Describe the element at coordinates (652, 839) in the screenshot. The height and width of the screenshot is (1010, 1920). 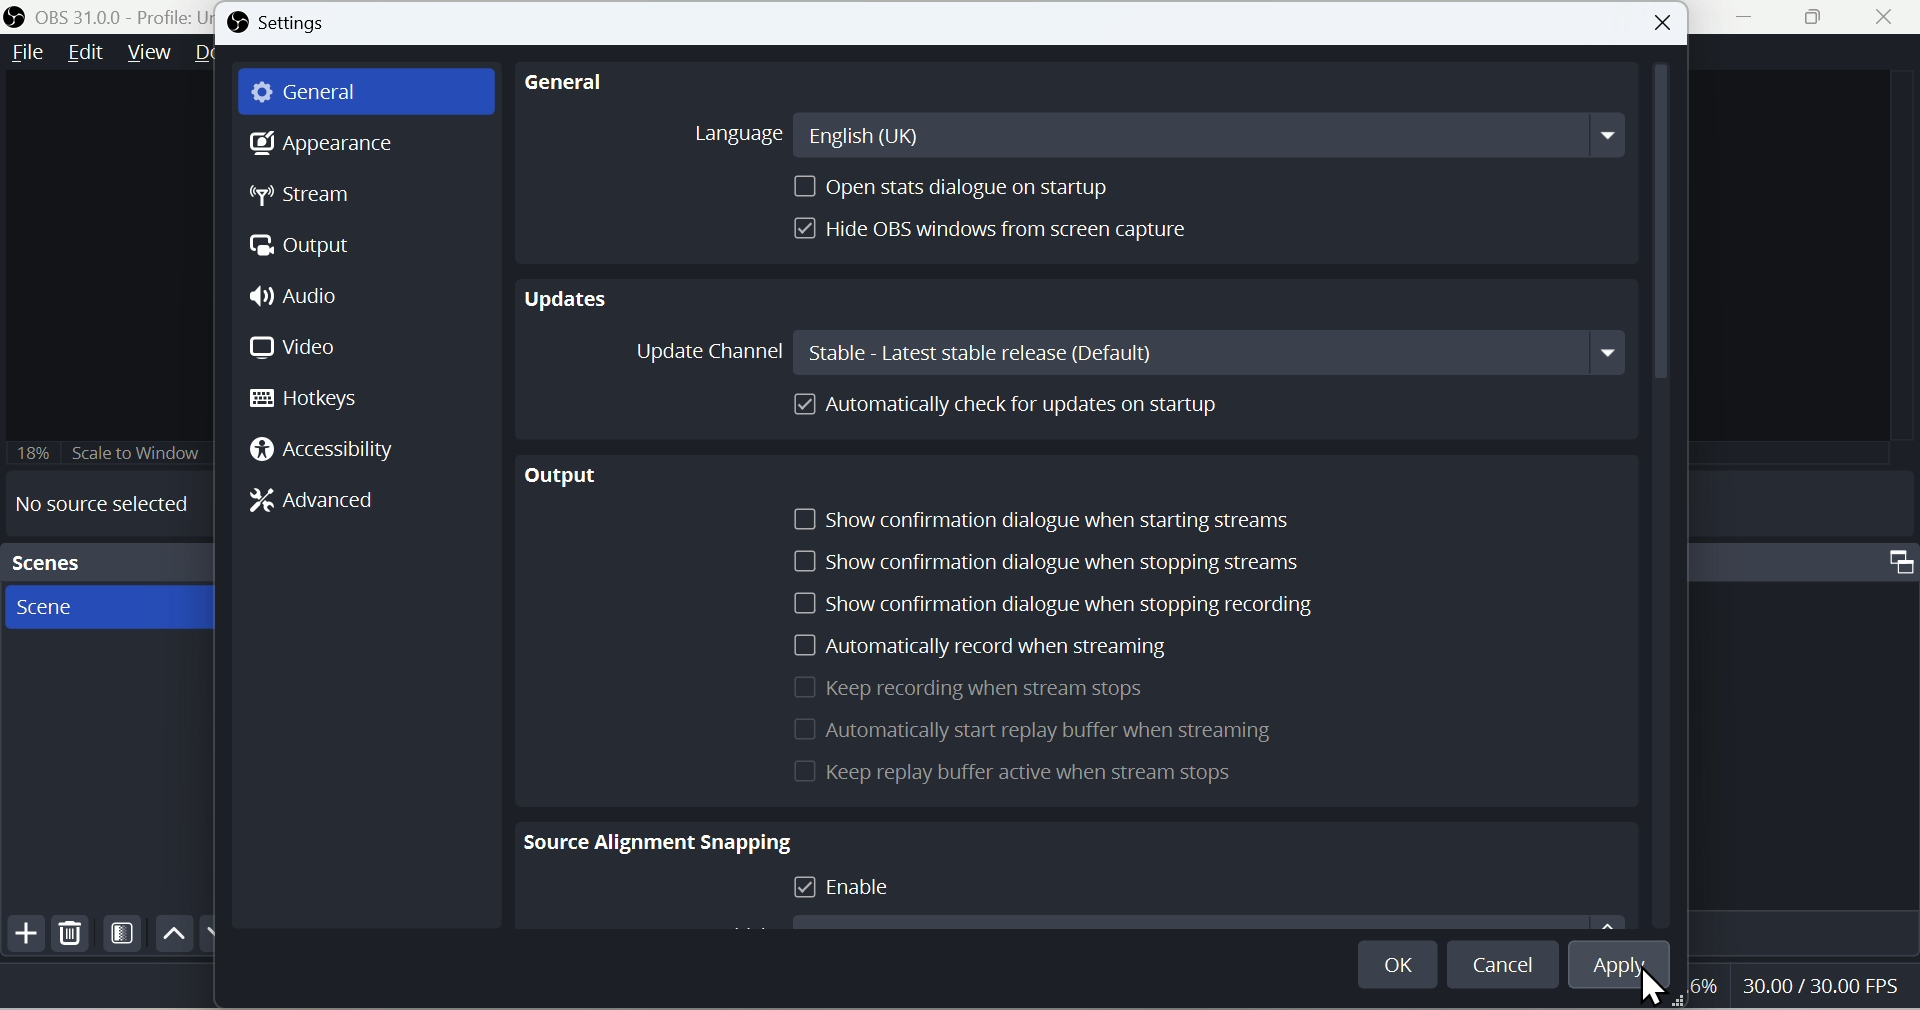
I see `Source Alignment Snapping` at that location.